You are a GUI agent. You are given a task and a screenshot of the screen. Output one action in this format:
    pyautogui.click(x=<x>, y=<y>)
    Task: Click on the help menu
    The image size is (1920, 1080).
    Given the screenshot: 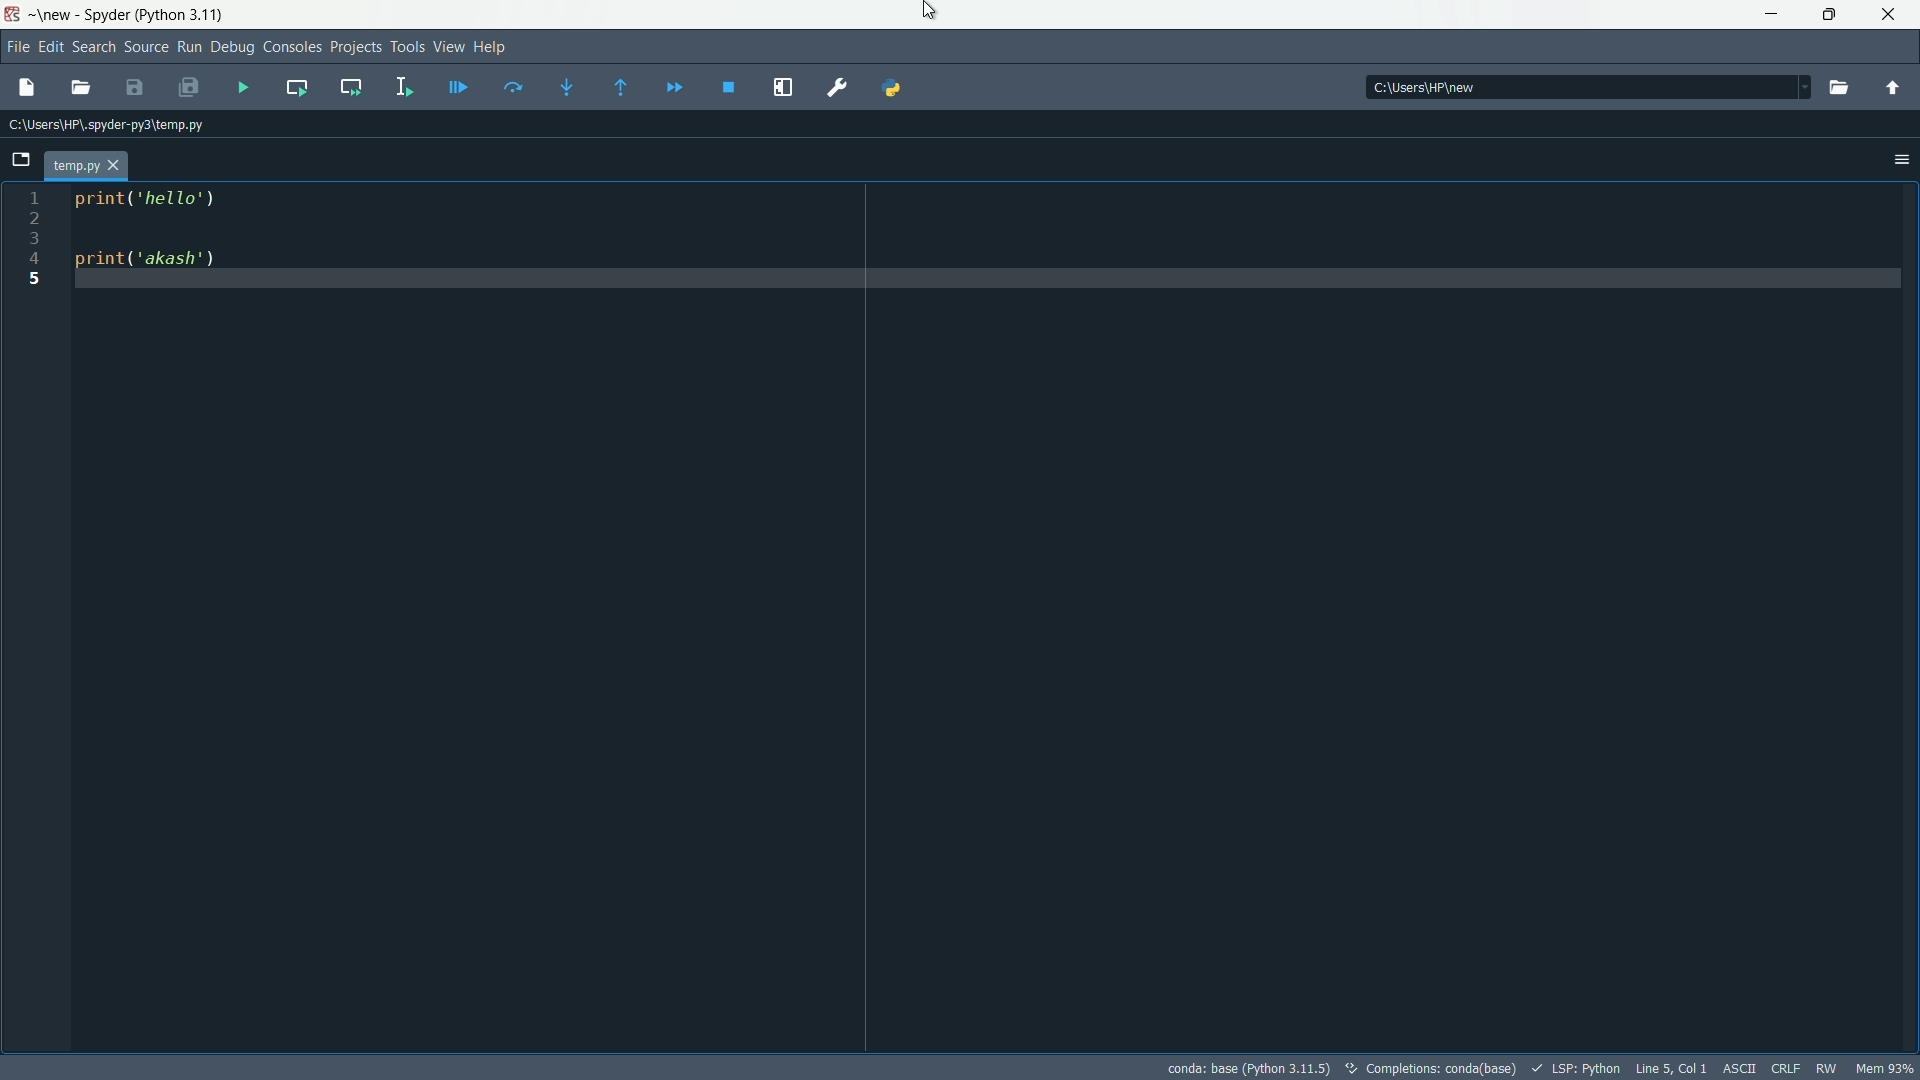 What is the action you would take?
    pyautogui.click(x=491, y=47)
    